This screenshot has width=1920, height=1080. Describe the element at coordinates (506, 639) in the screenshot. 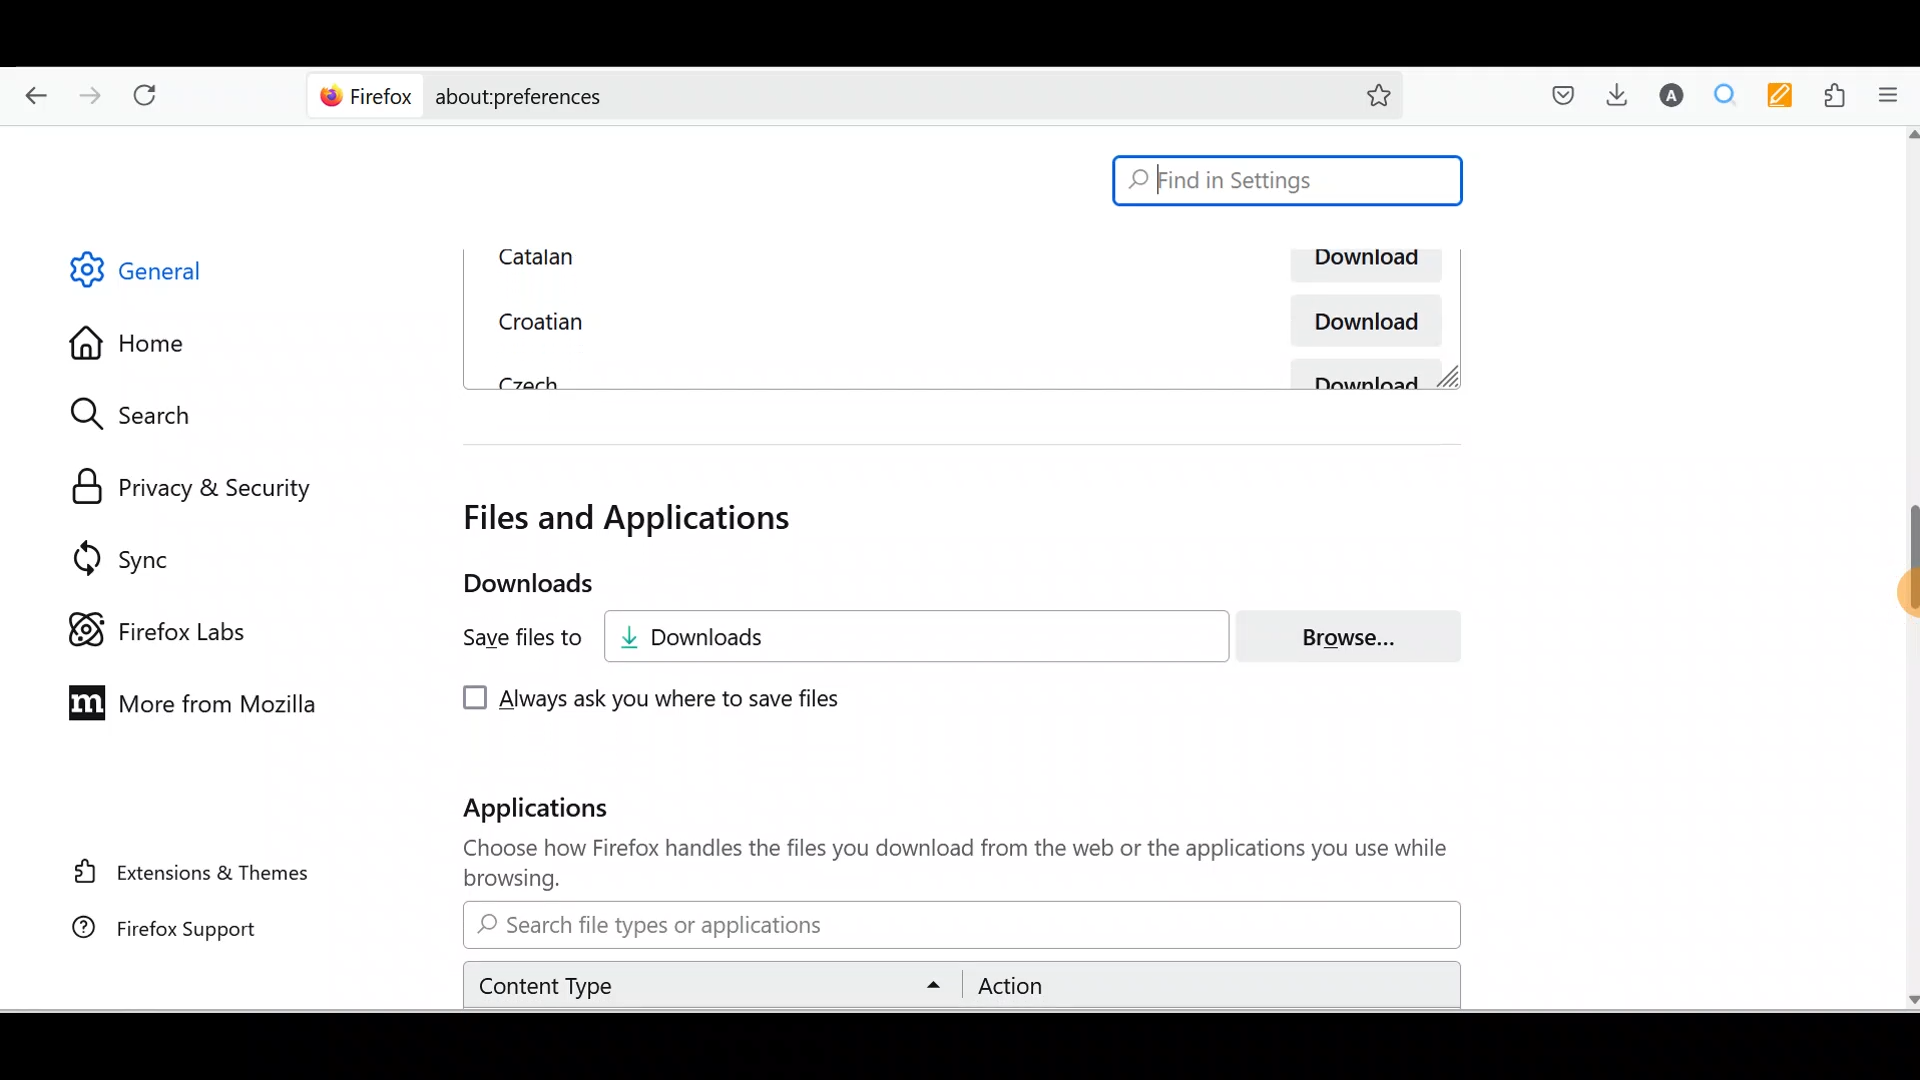

I see `Save files to` at that location.